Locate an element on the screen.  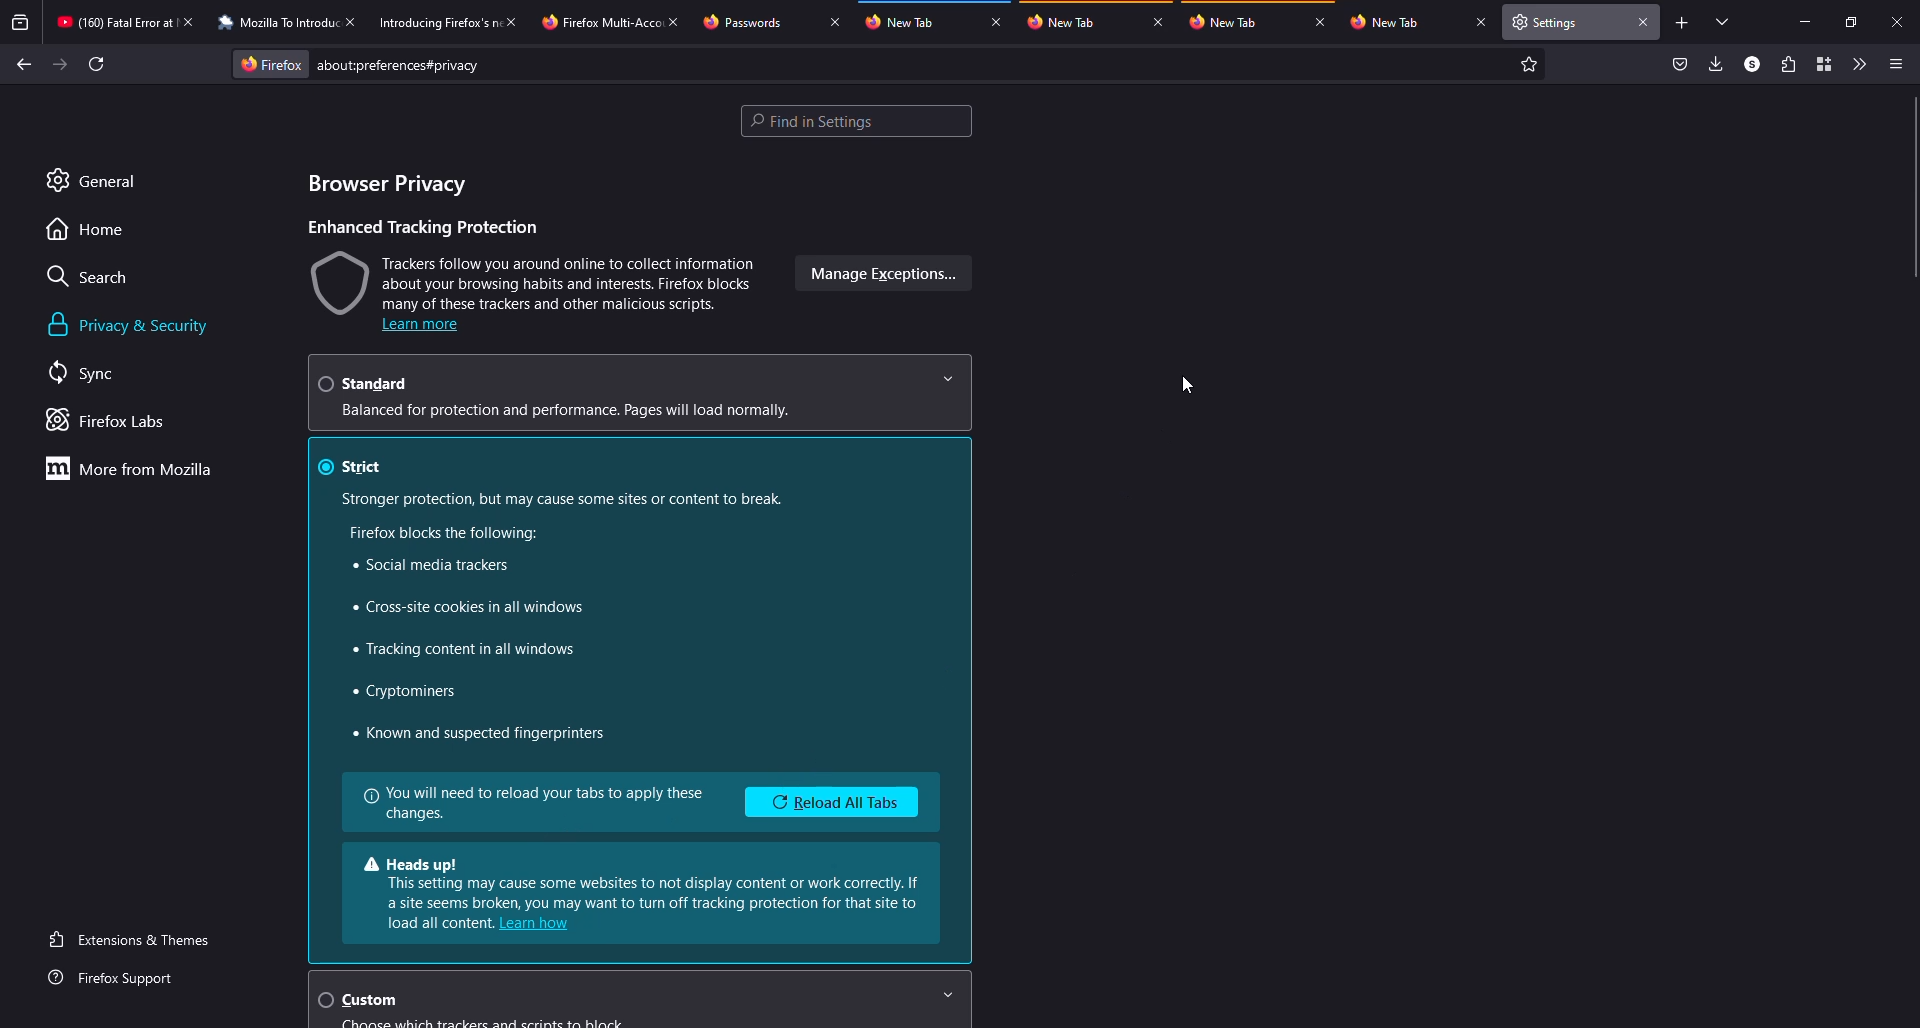
fingerprinters is located at coordinates (476, 732).